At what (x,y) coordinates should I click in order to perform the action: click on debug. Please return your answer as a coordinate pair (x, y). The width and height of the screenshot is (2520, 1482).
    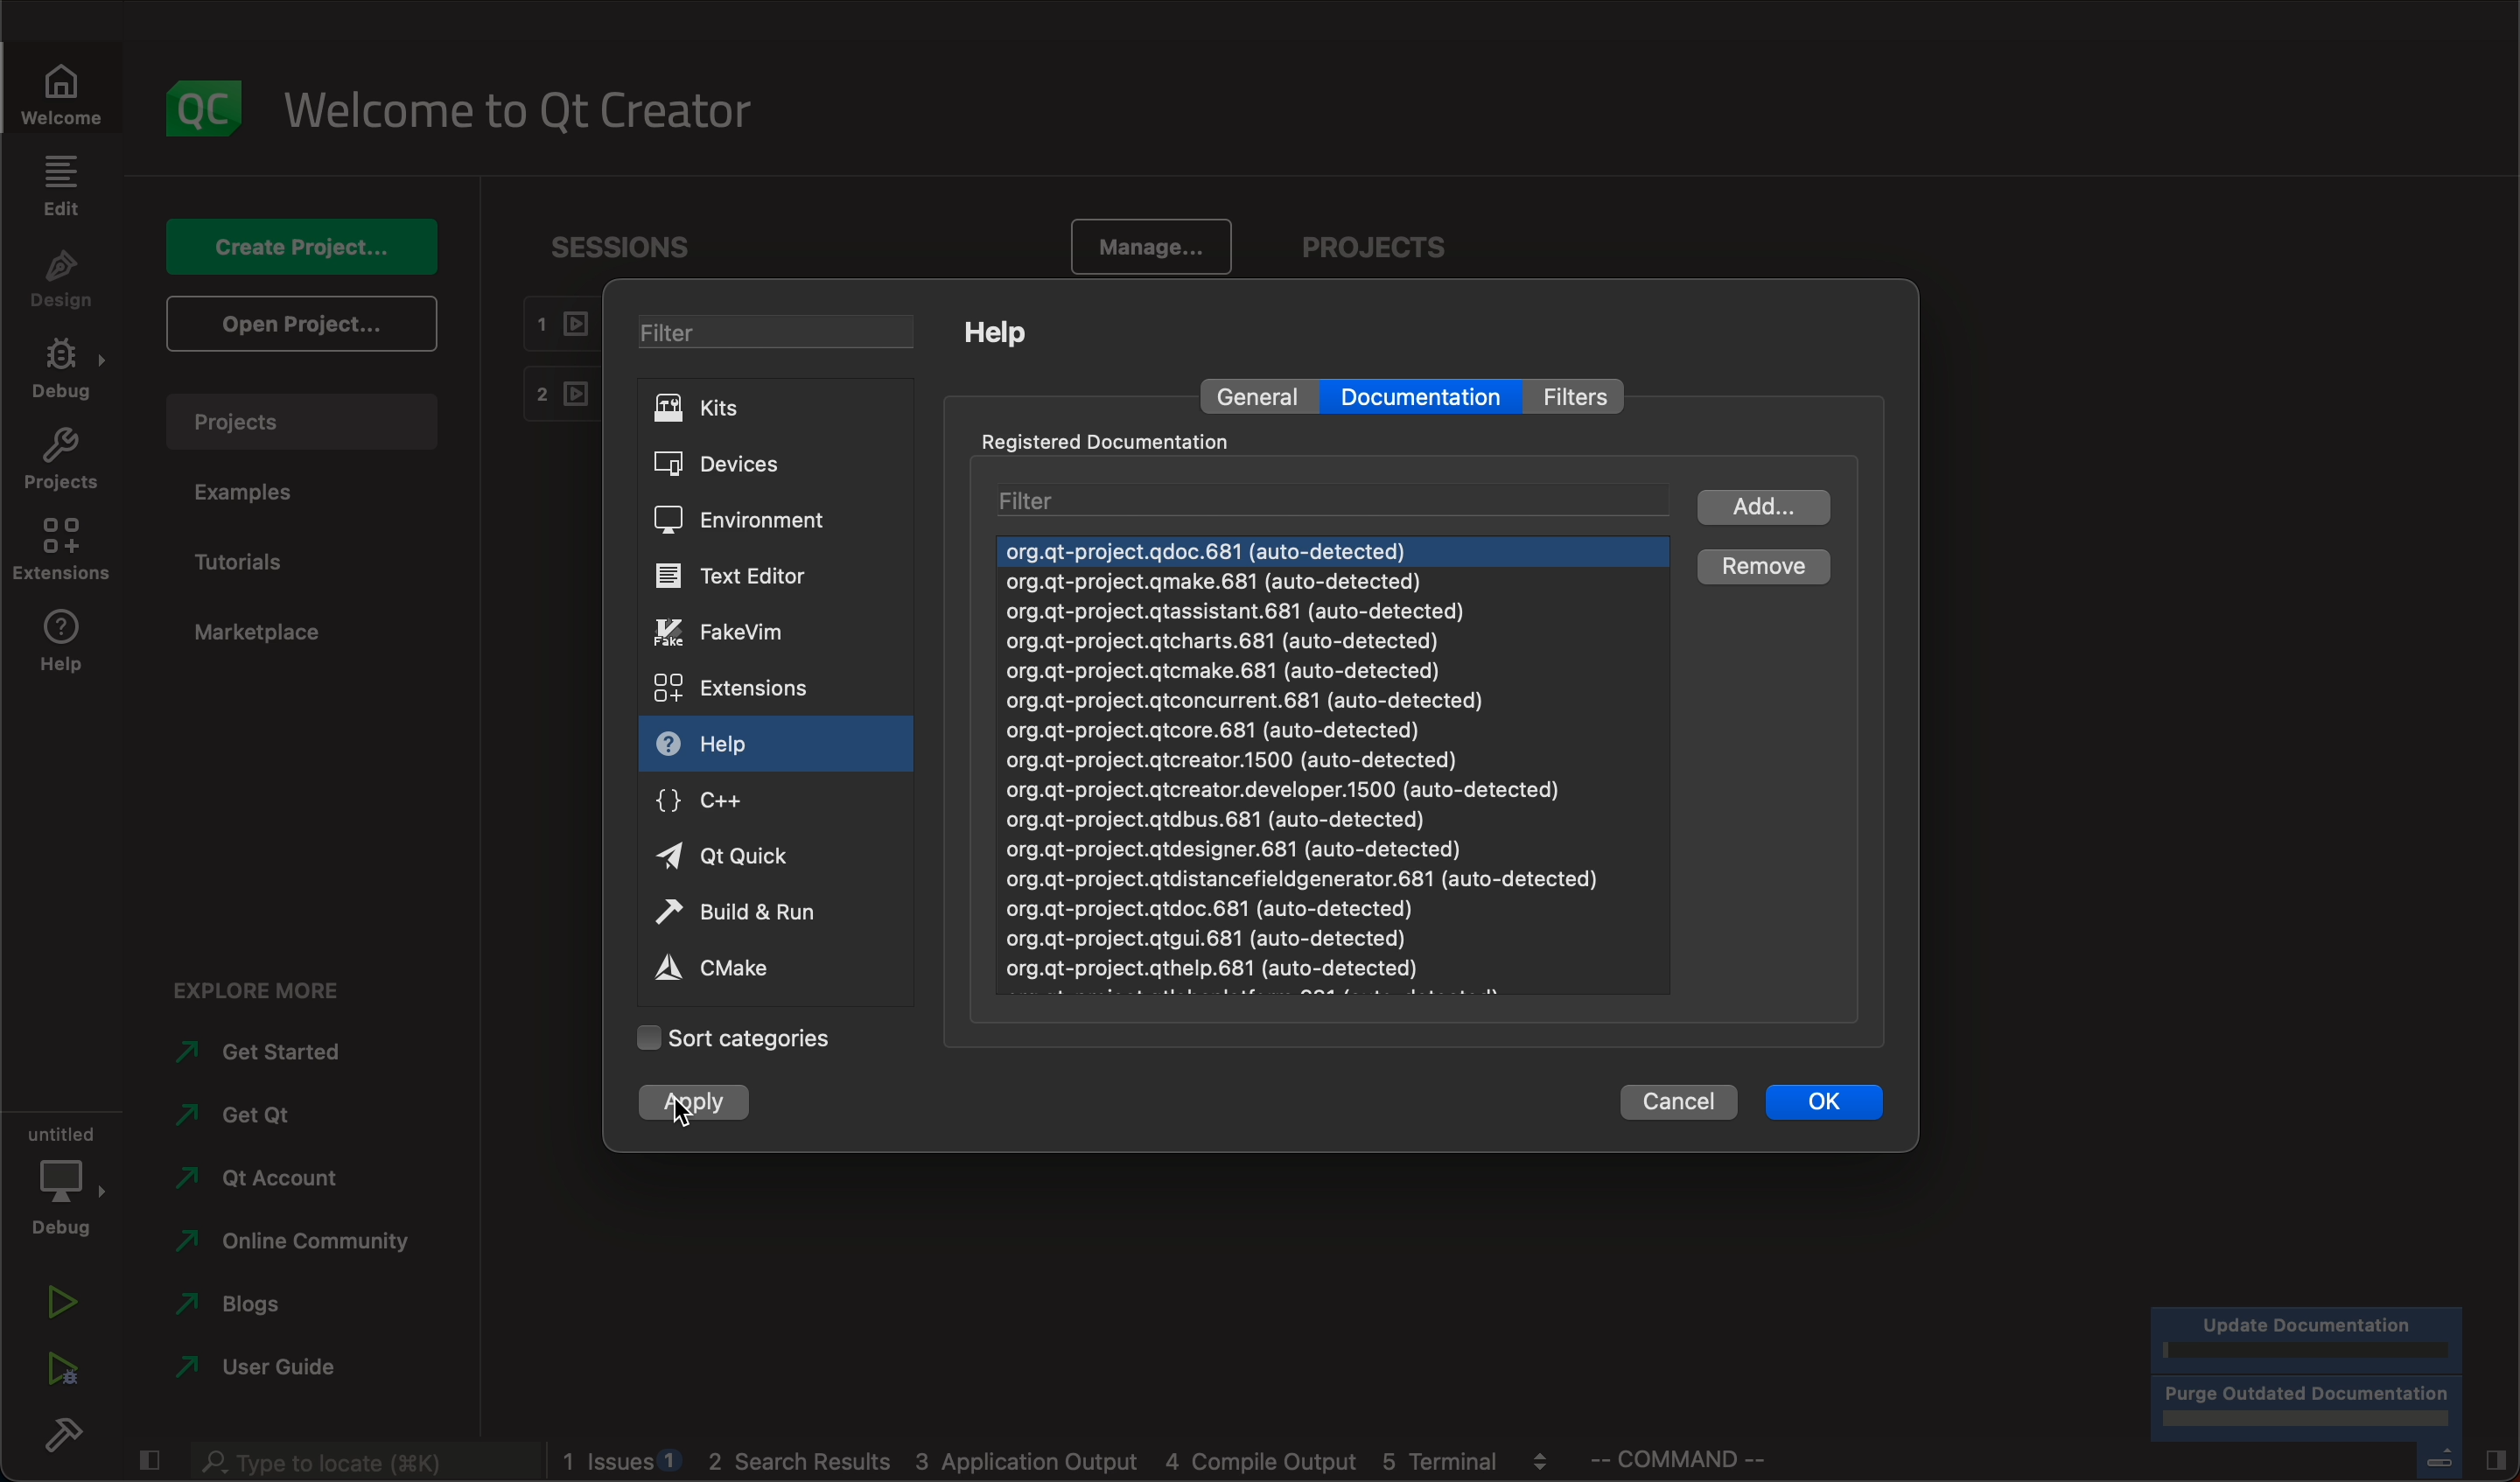
    Looking at the image, I should click on (65, 374).